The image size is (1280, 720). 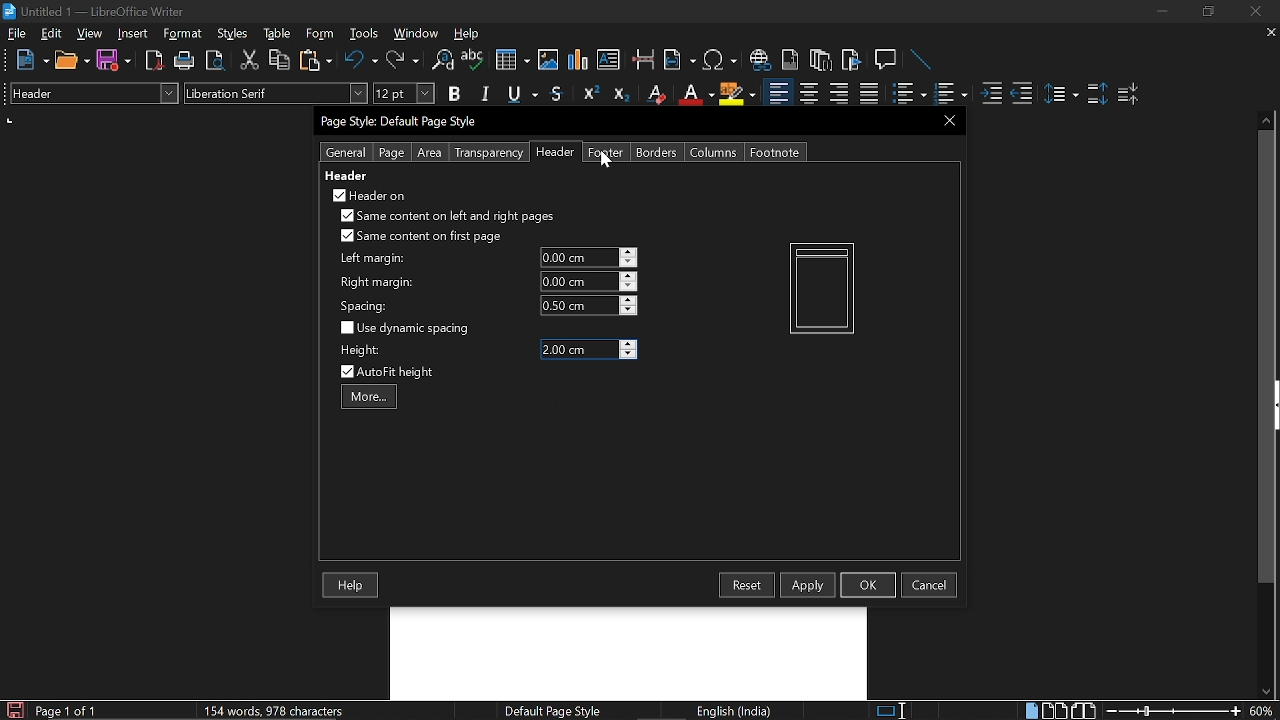 I want to click on Insert bibliography, so click(x=852, y=61).